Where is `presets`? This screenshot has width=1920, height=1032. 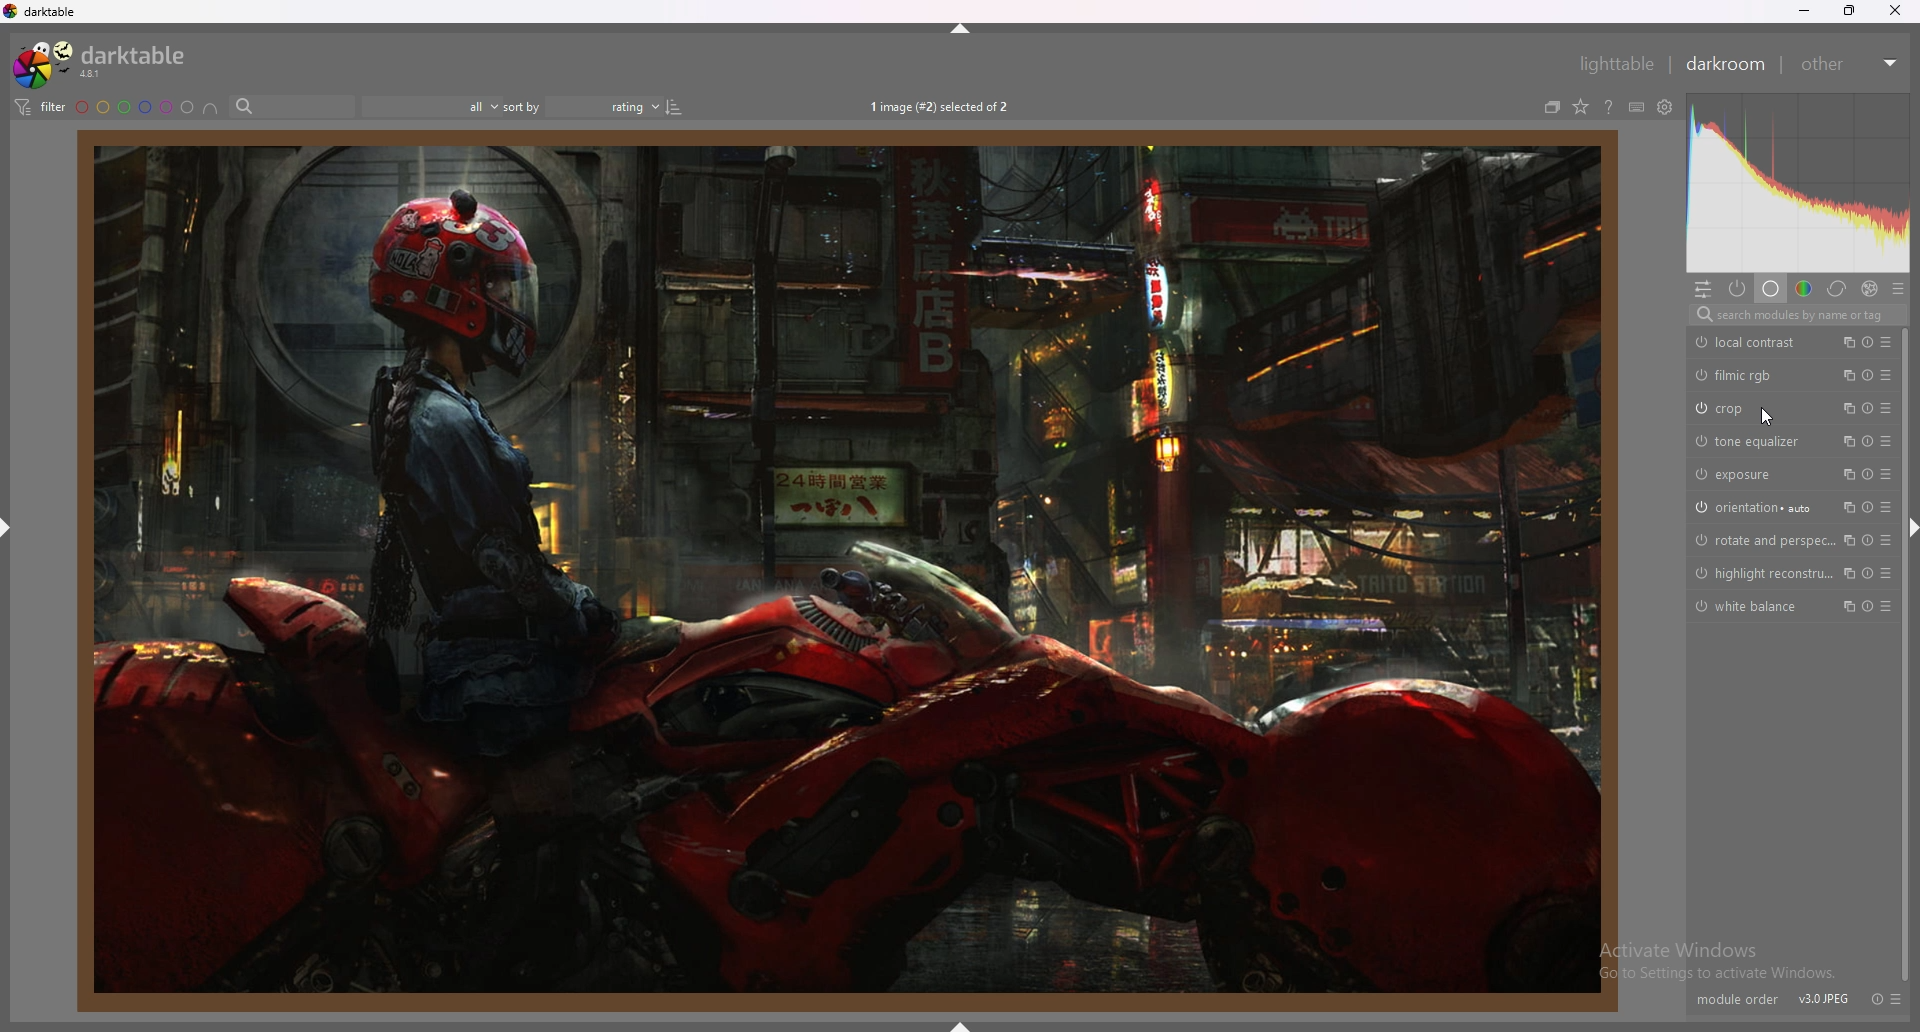
presets is located at coordinates (1886, 375).